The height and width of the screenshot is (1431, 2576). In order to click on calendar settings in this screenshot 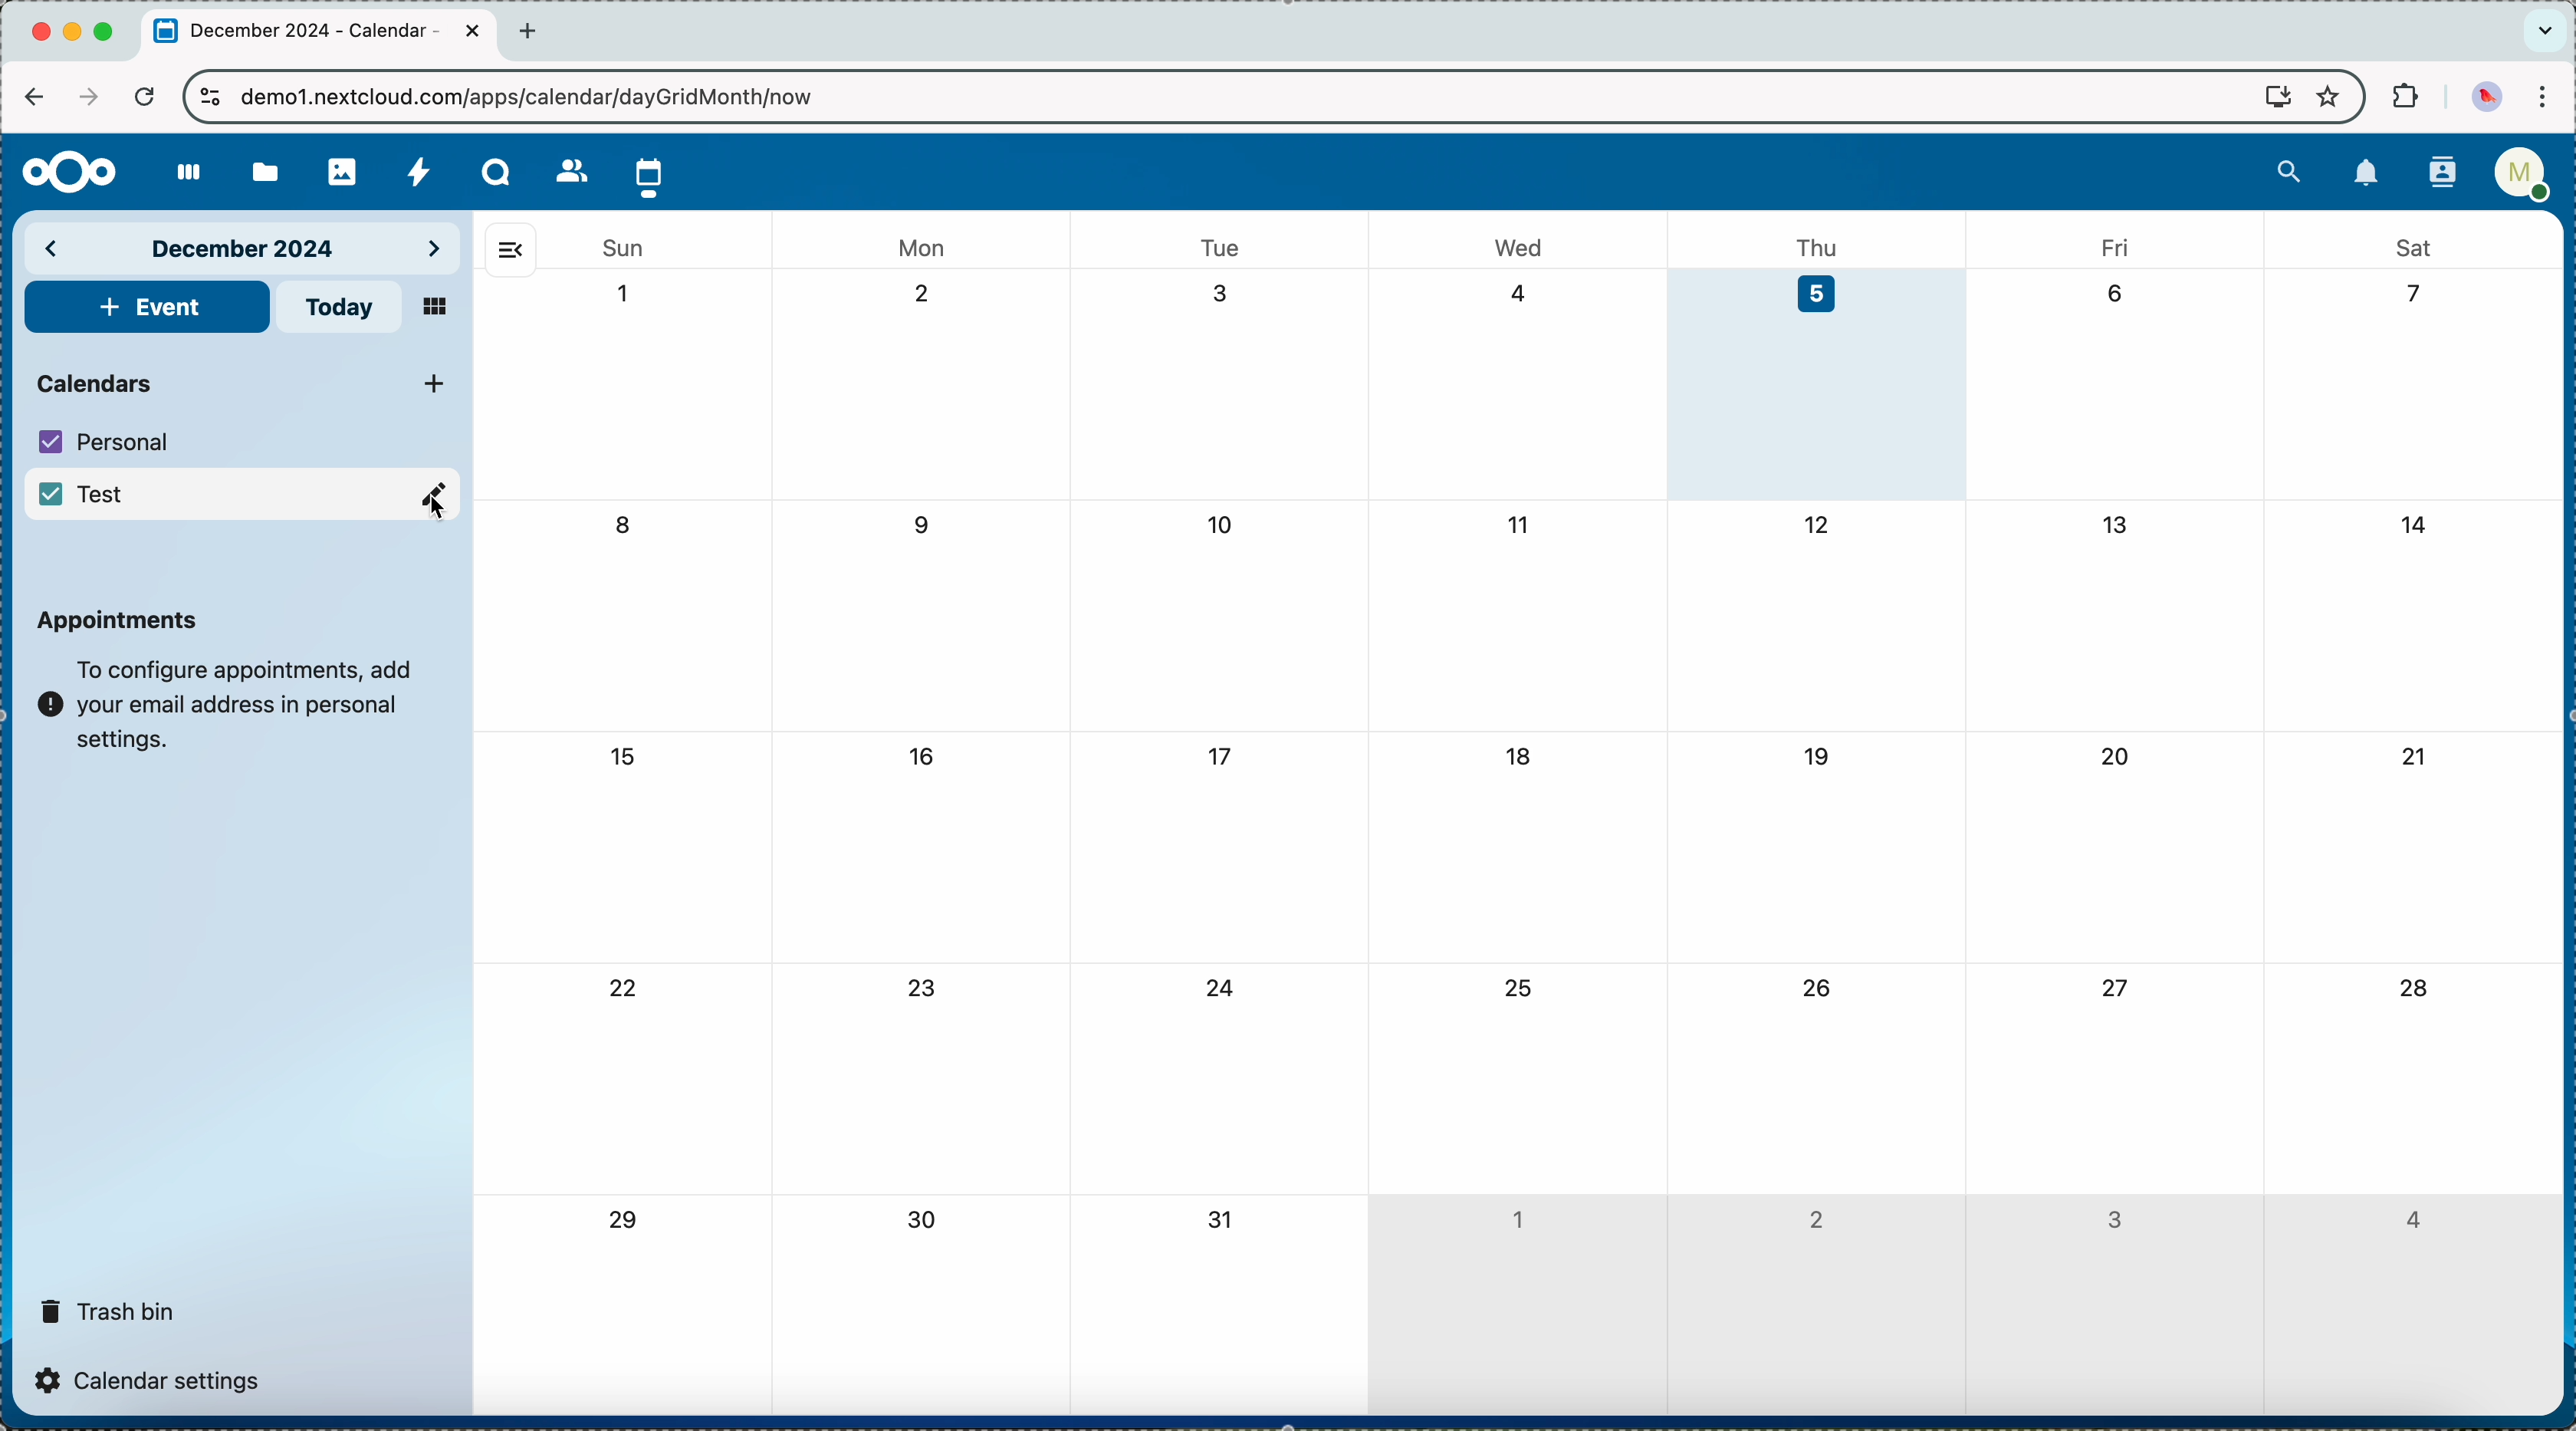, I will do `click(154, 1379)`.